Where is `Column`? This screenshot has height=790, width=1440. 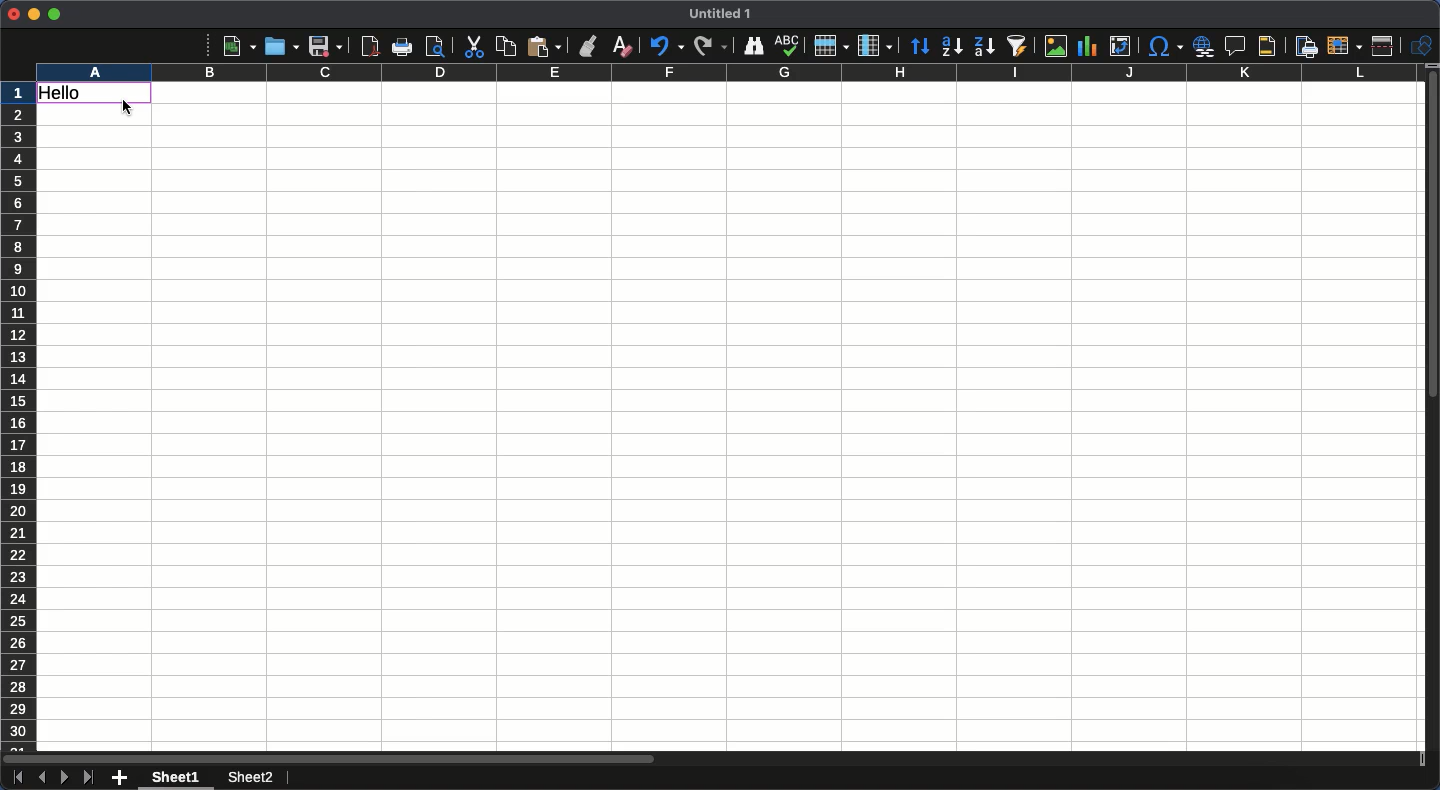
Column is located at coordinates (877, 46).